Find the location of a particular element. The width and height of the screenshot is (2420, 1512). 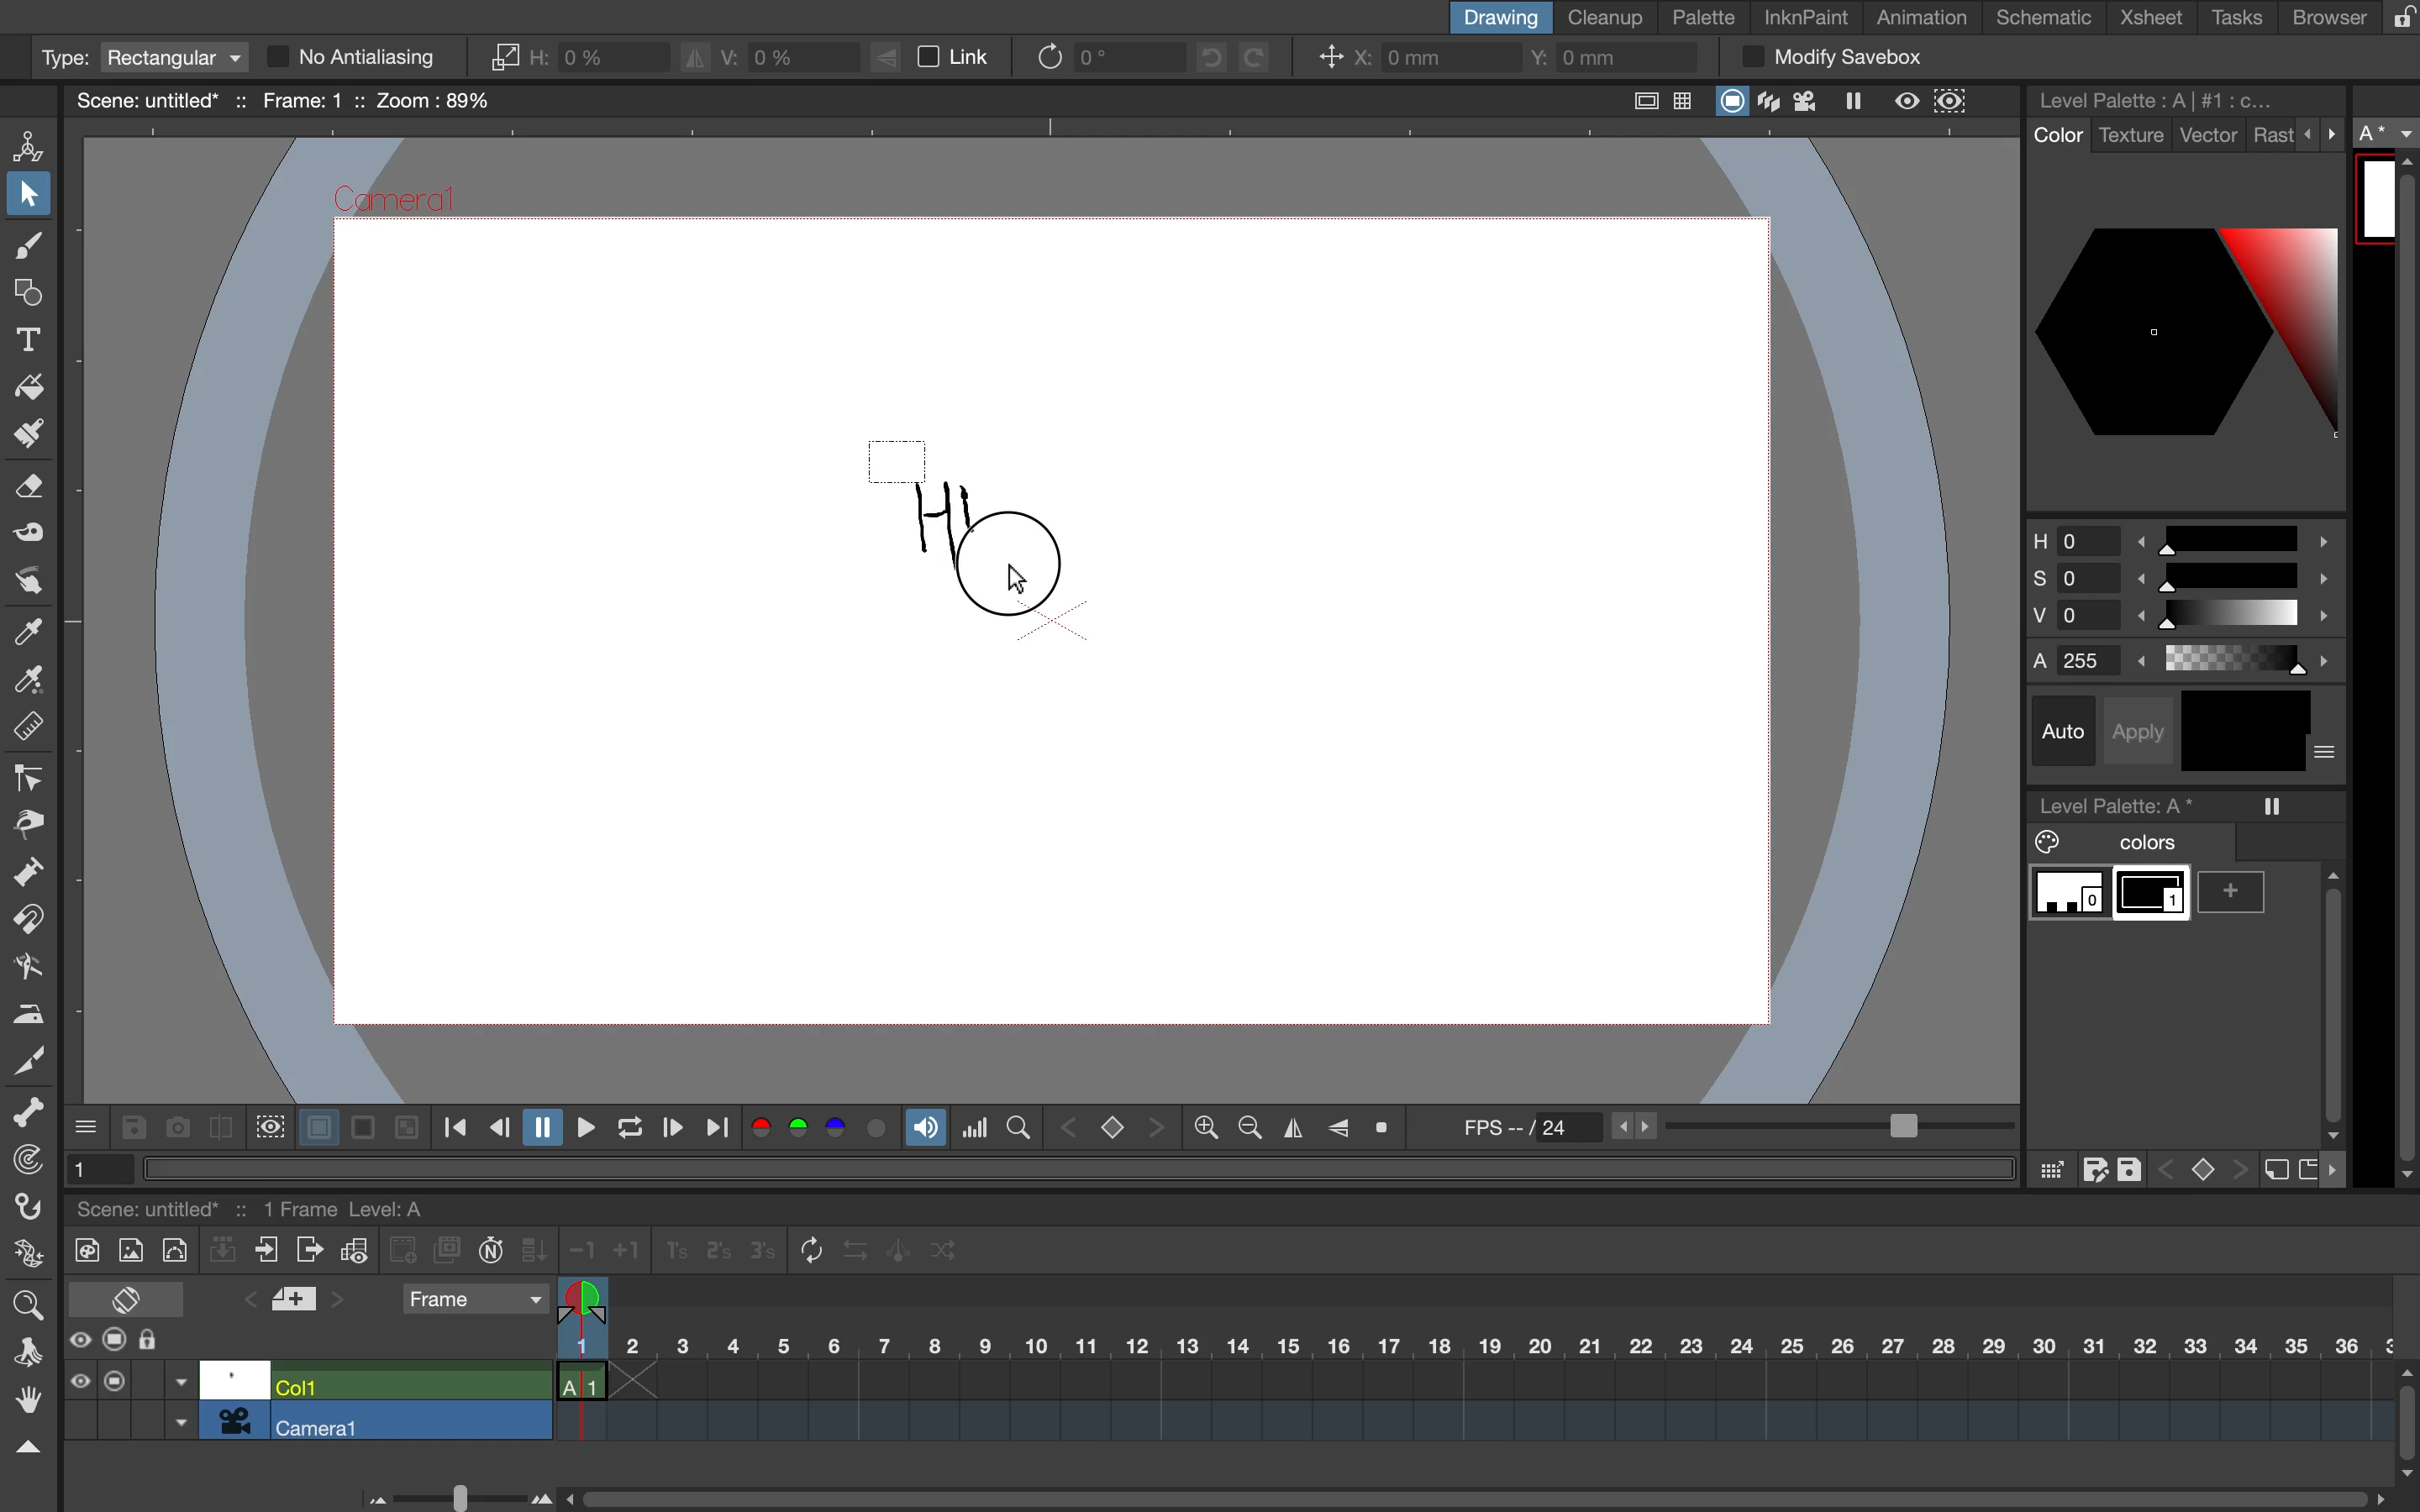

add new memo is located at coordinates (297, 1305).